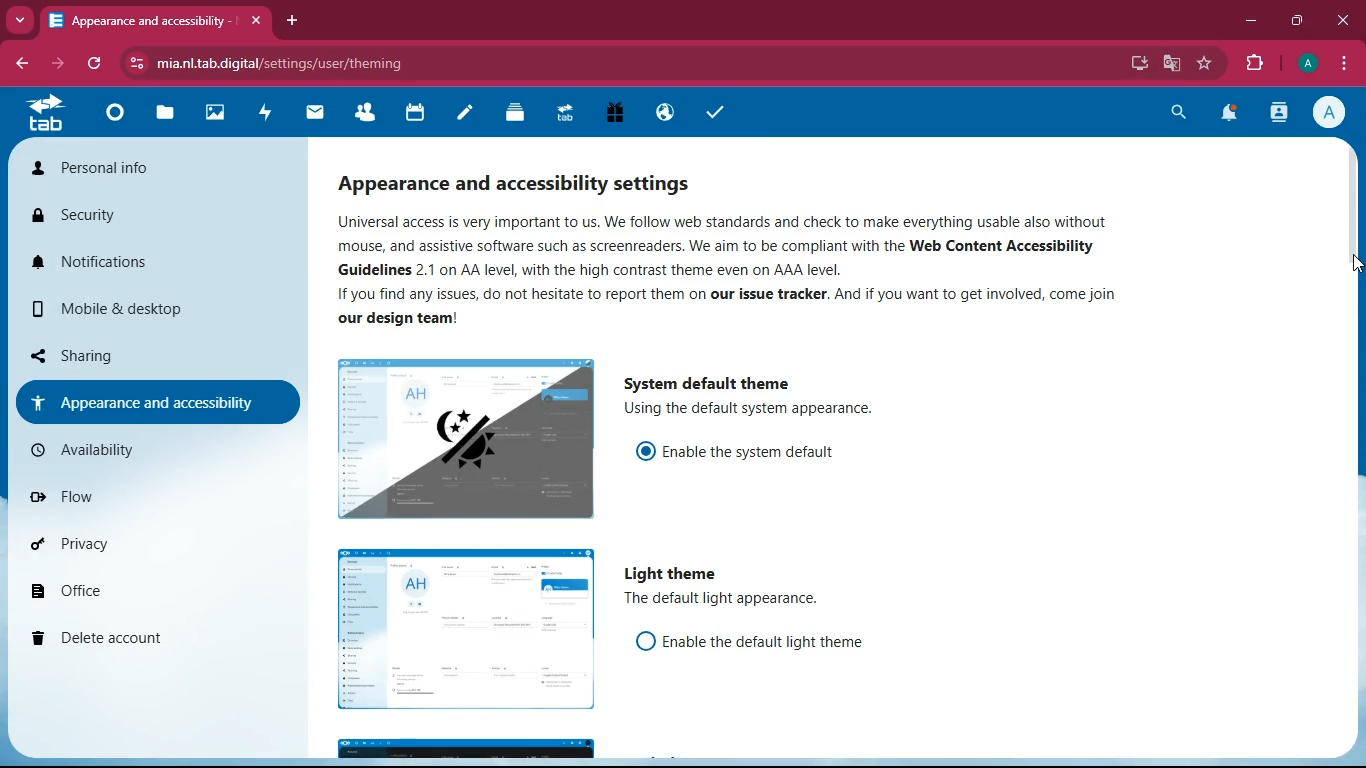 This screenshot has height=768, width=1366. Describe the element at coordinates (661, 112) in the screenshot. I see `public` at that location.